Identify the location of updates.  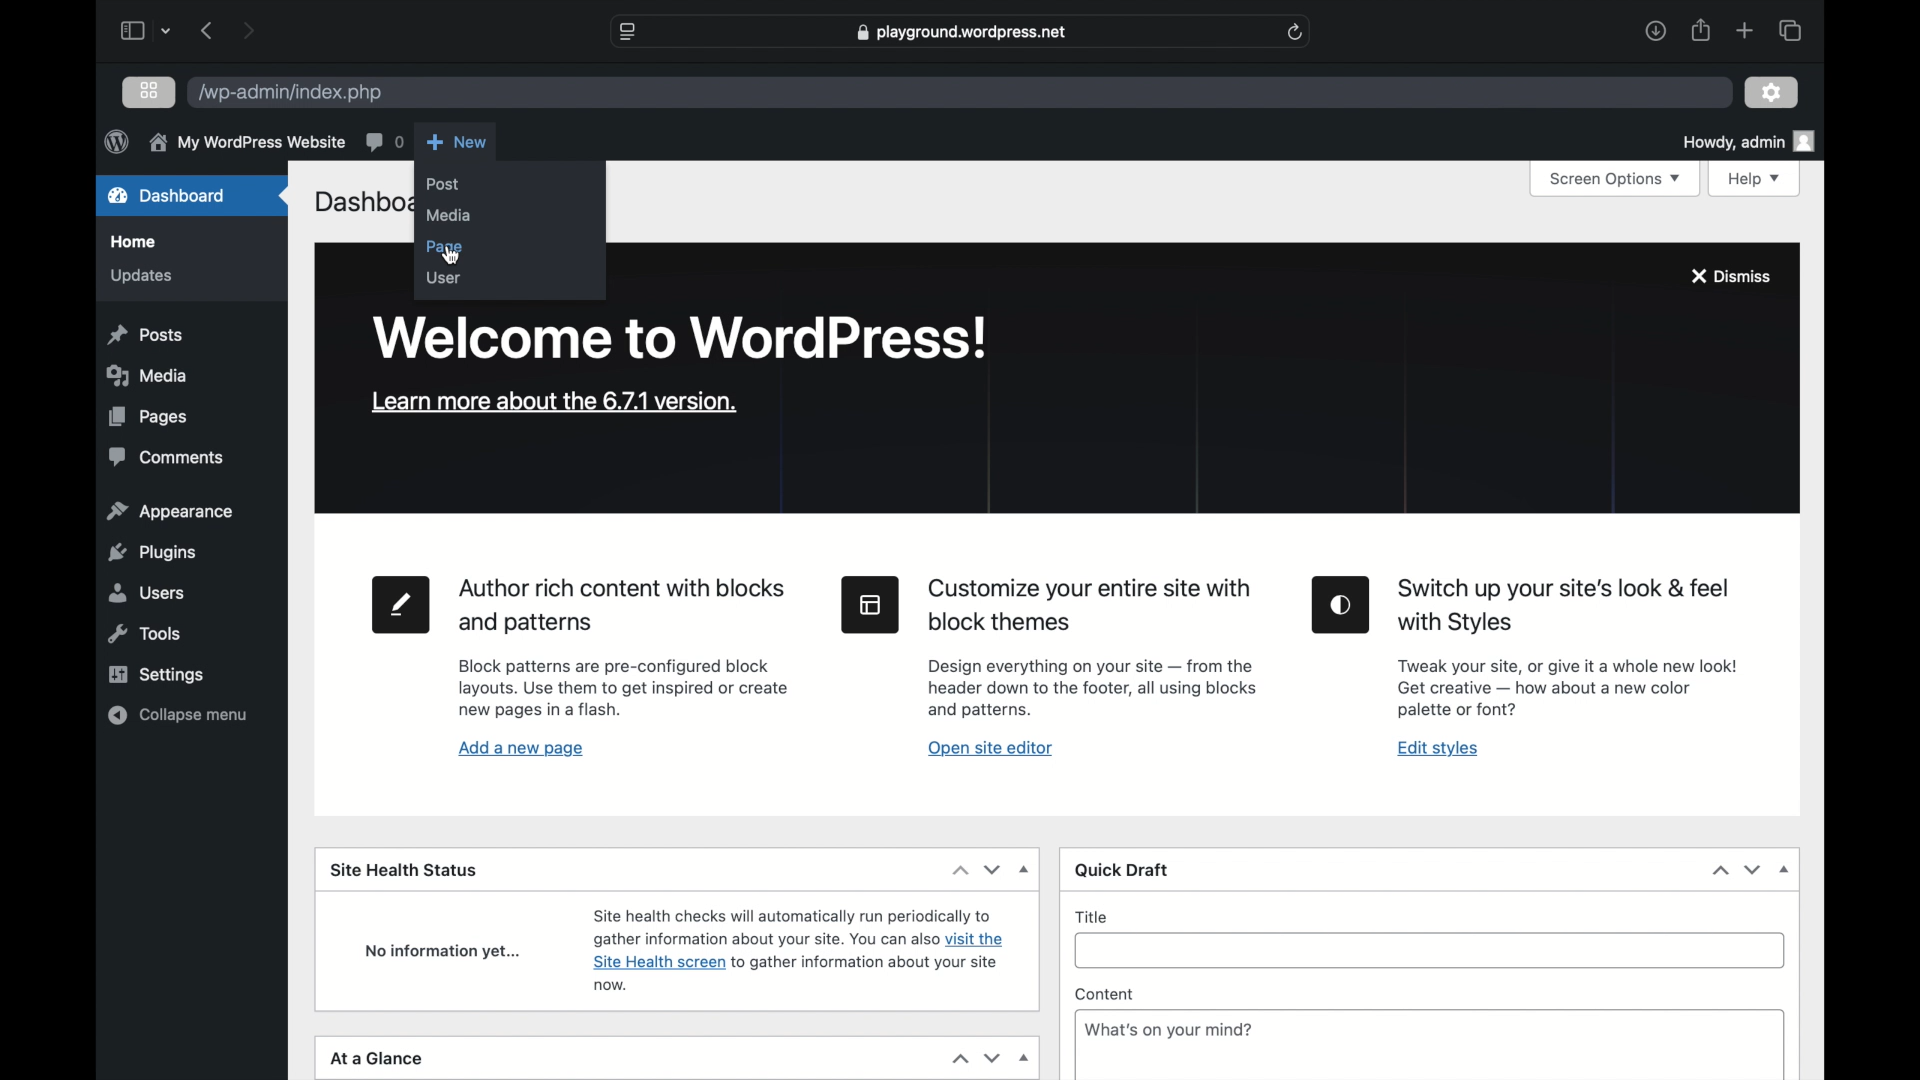
(142, 276).